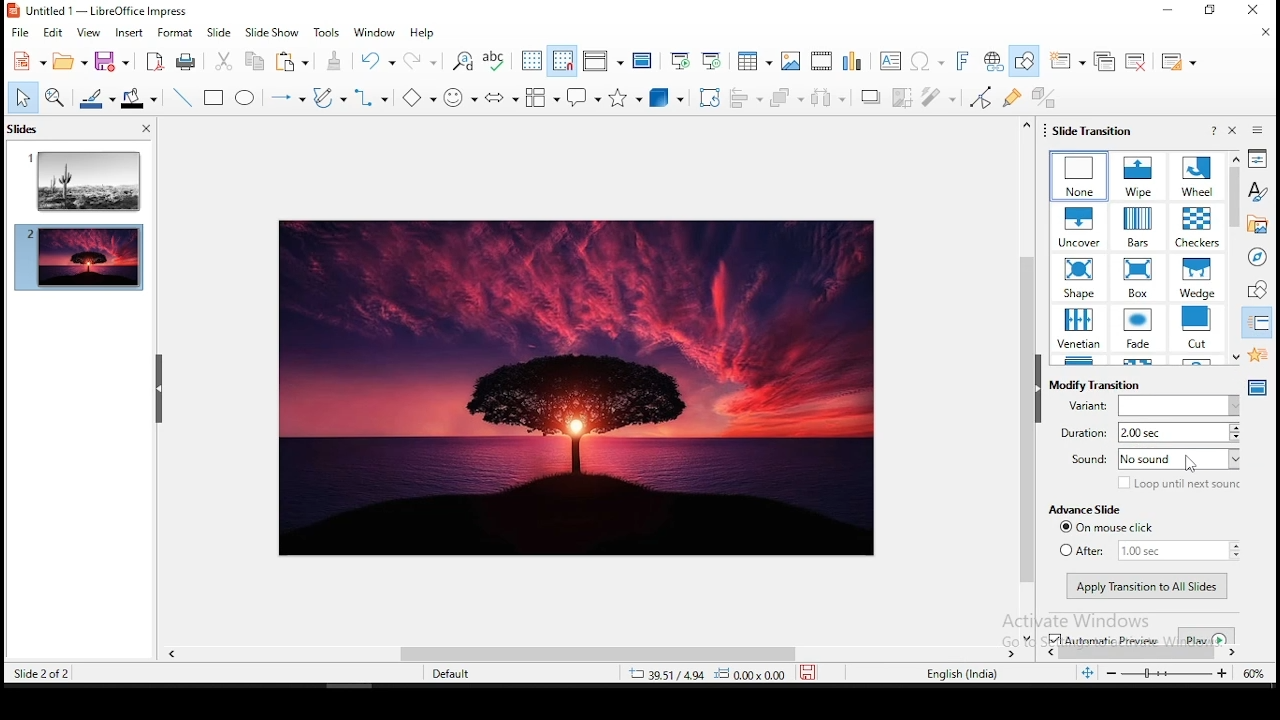 The width and height of the screenshot is (1280, 720). What do you see at coordinates (296, 61) in the screenshot?
I see `paste` at bounding box center [296, 61].